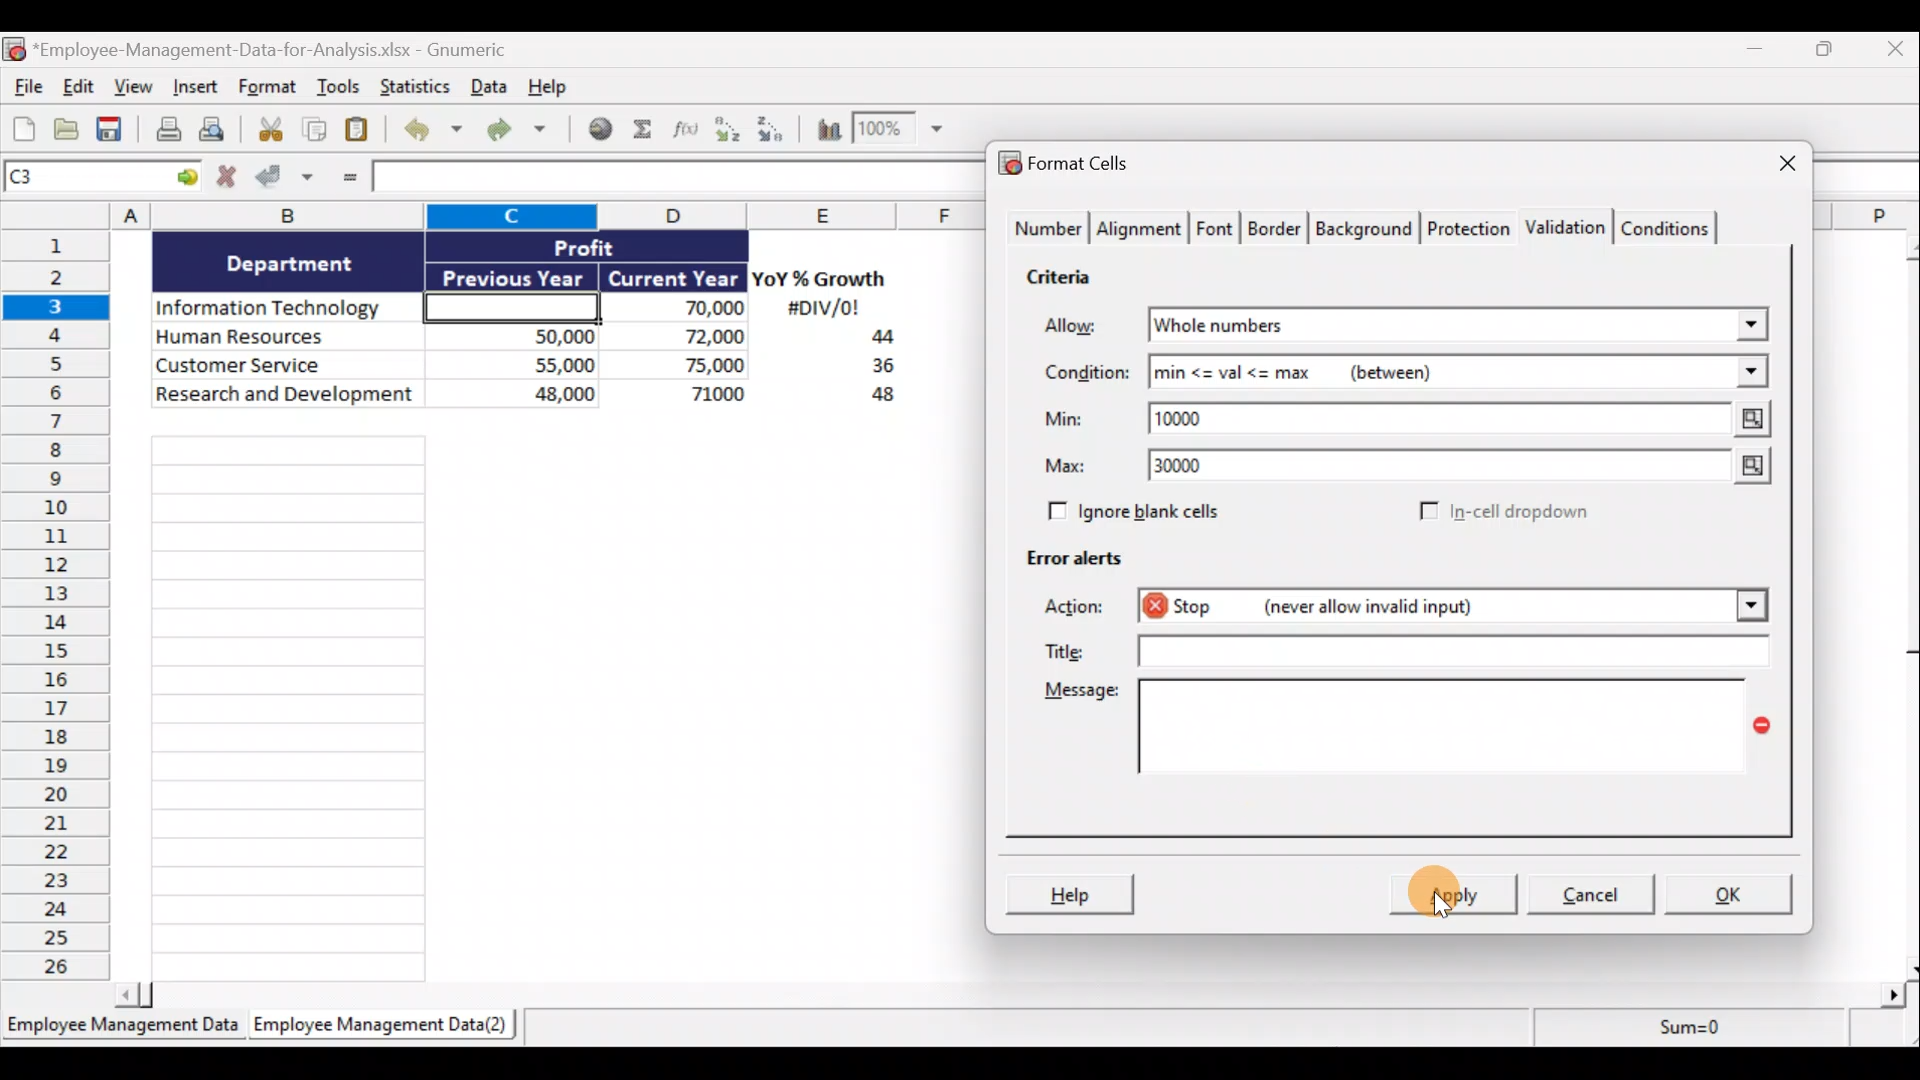  What do you see at coordinates (1403, 739) in the screenshot?
I see `Message` at bounding box center [1403, 739].